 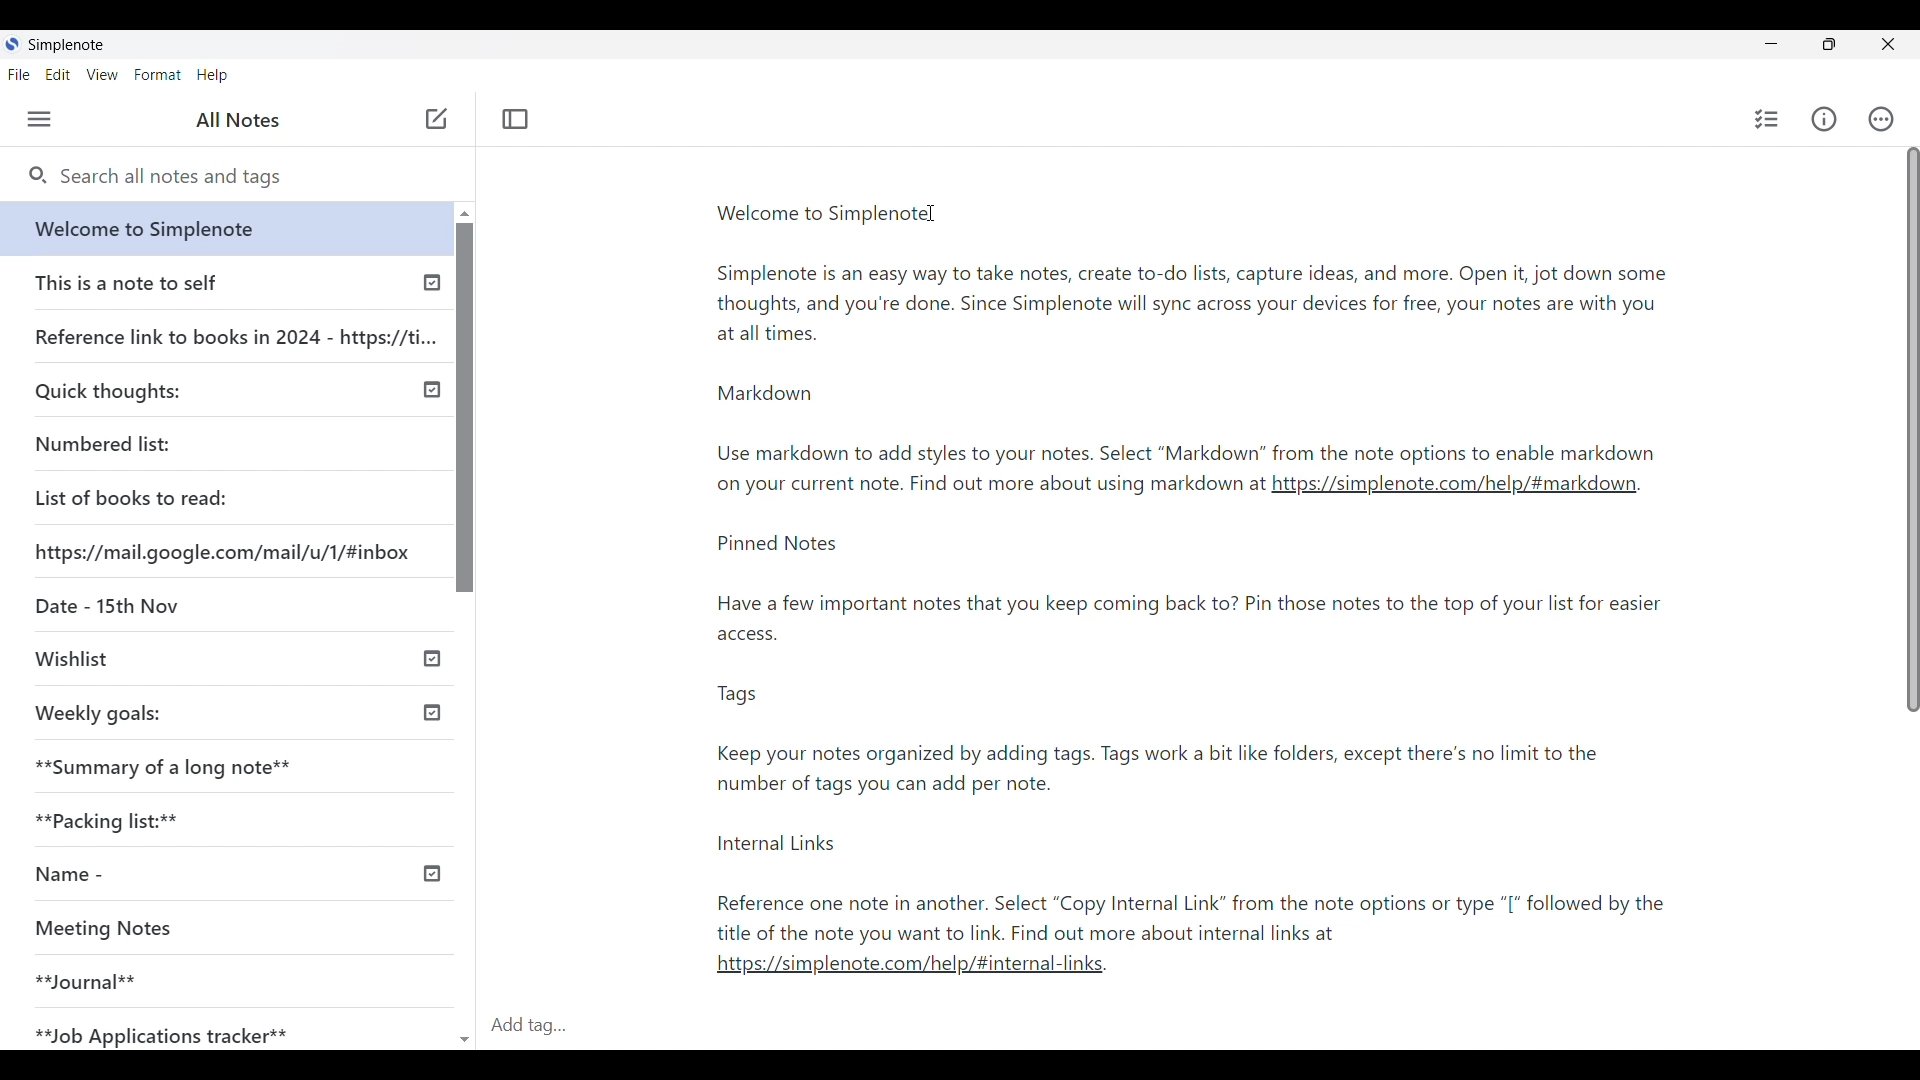 I want to click on Title of left panel, so click(x=238, y=120).